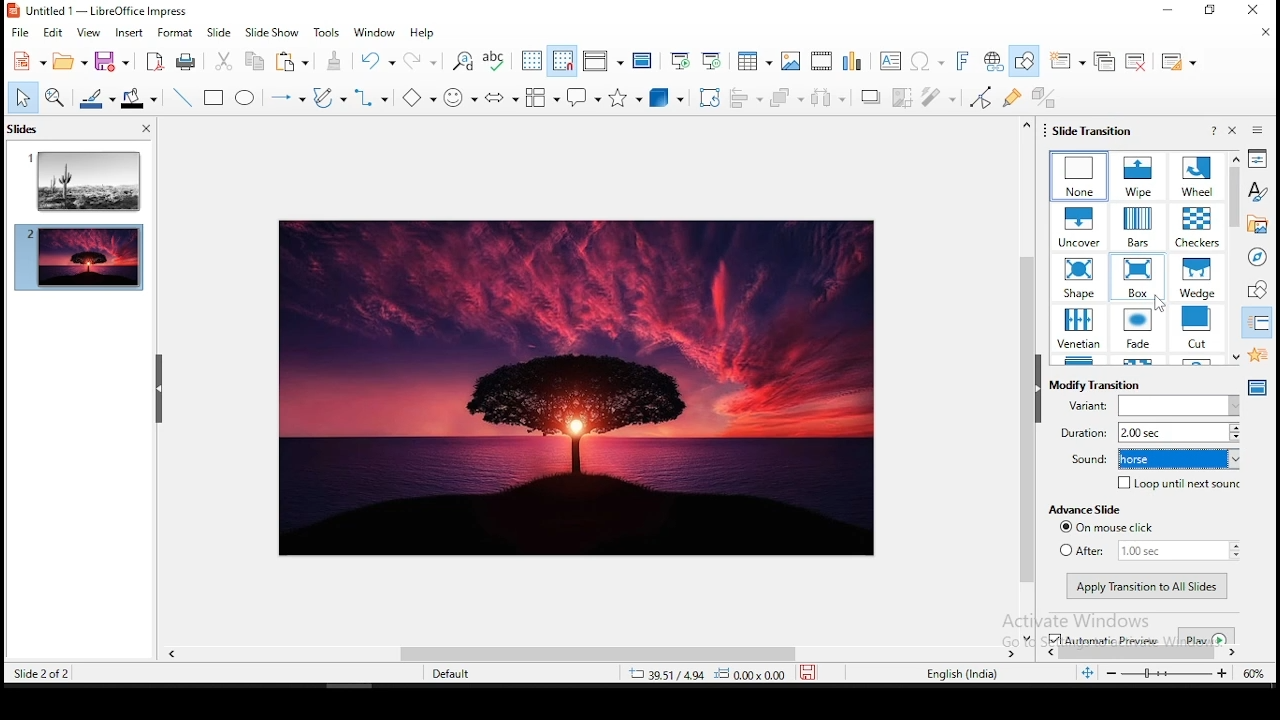  Describe the element at coordinates (1027, 380) in the screenshot. I see `scroll bar` at that location.